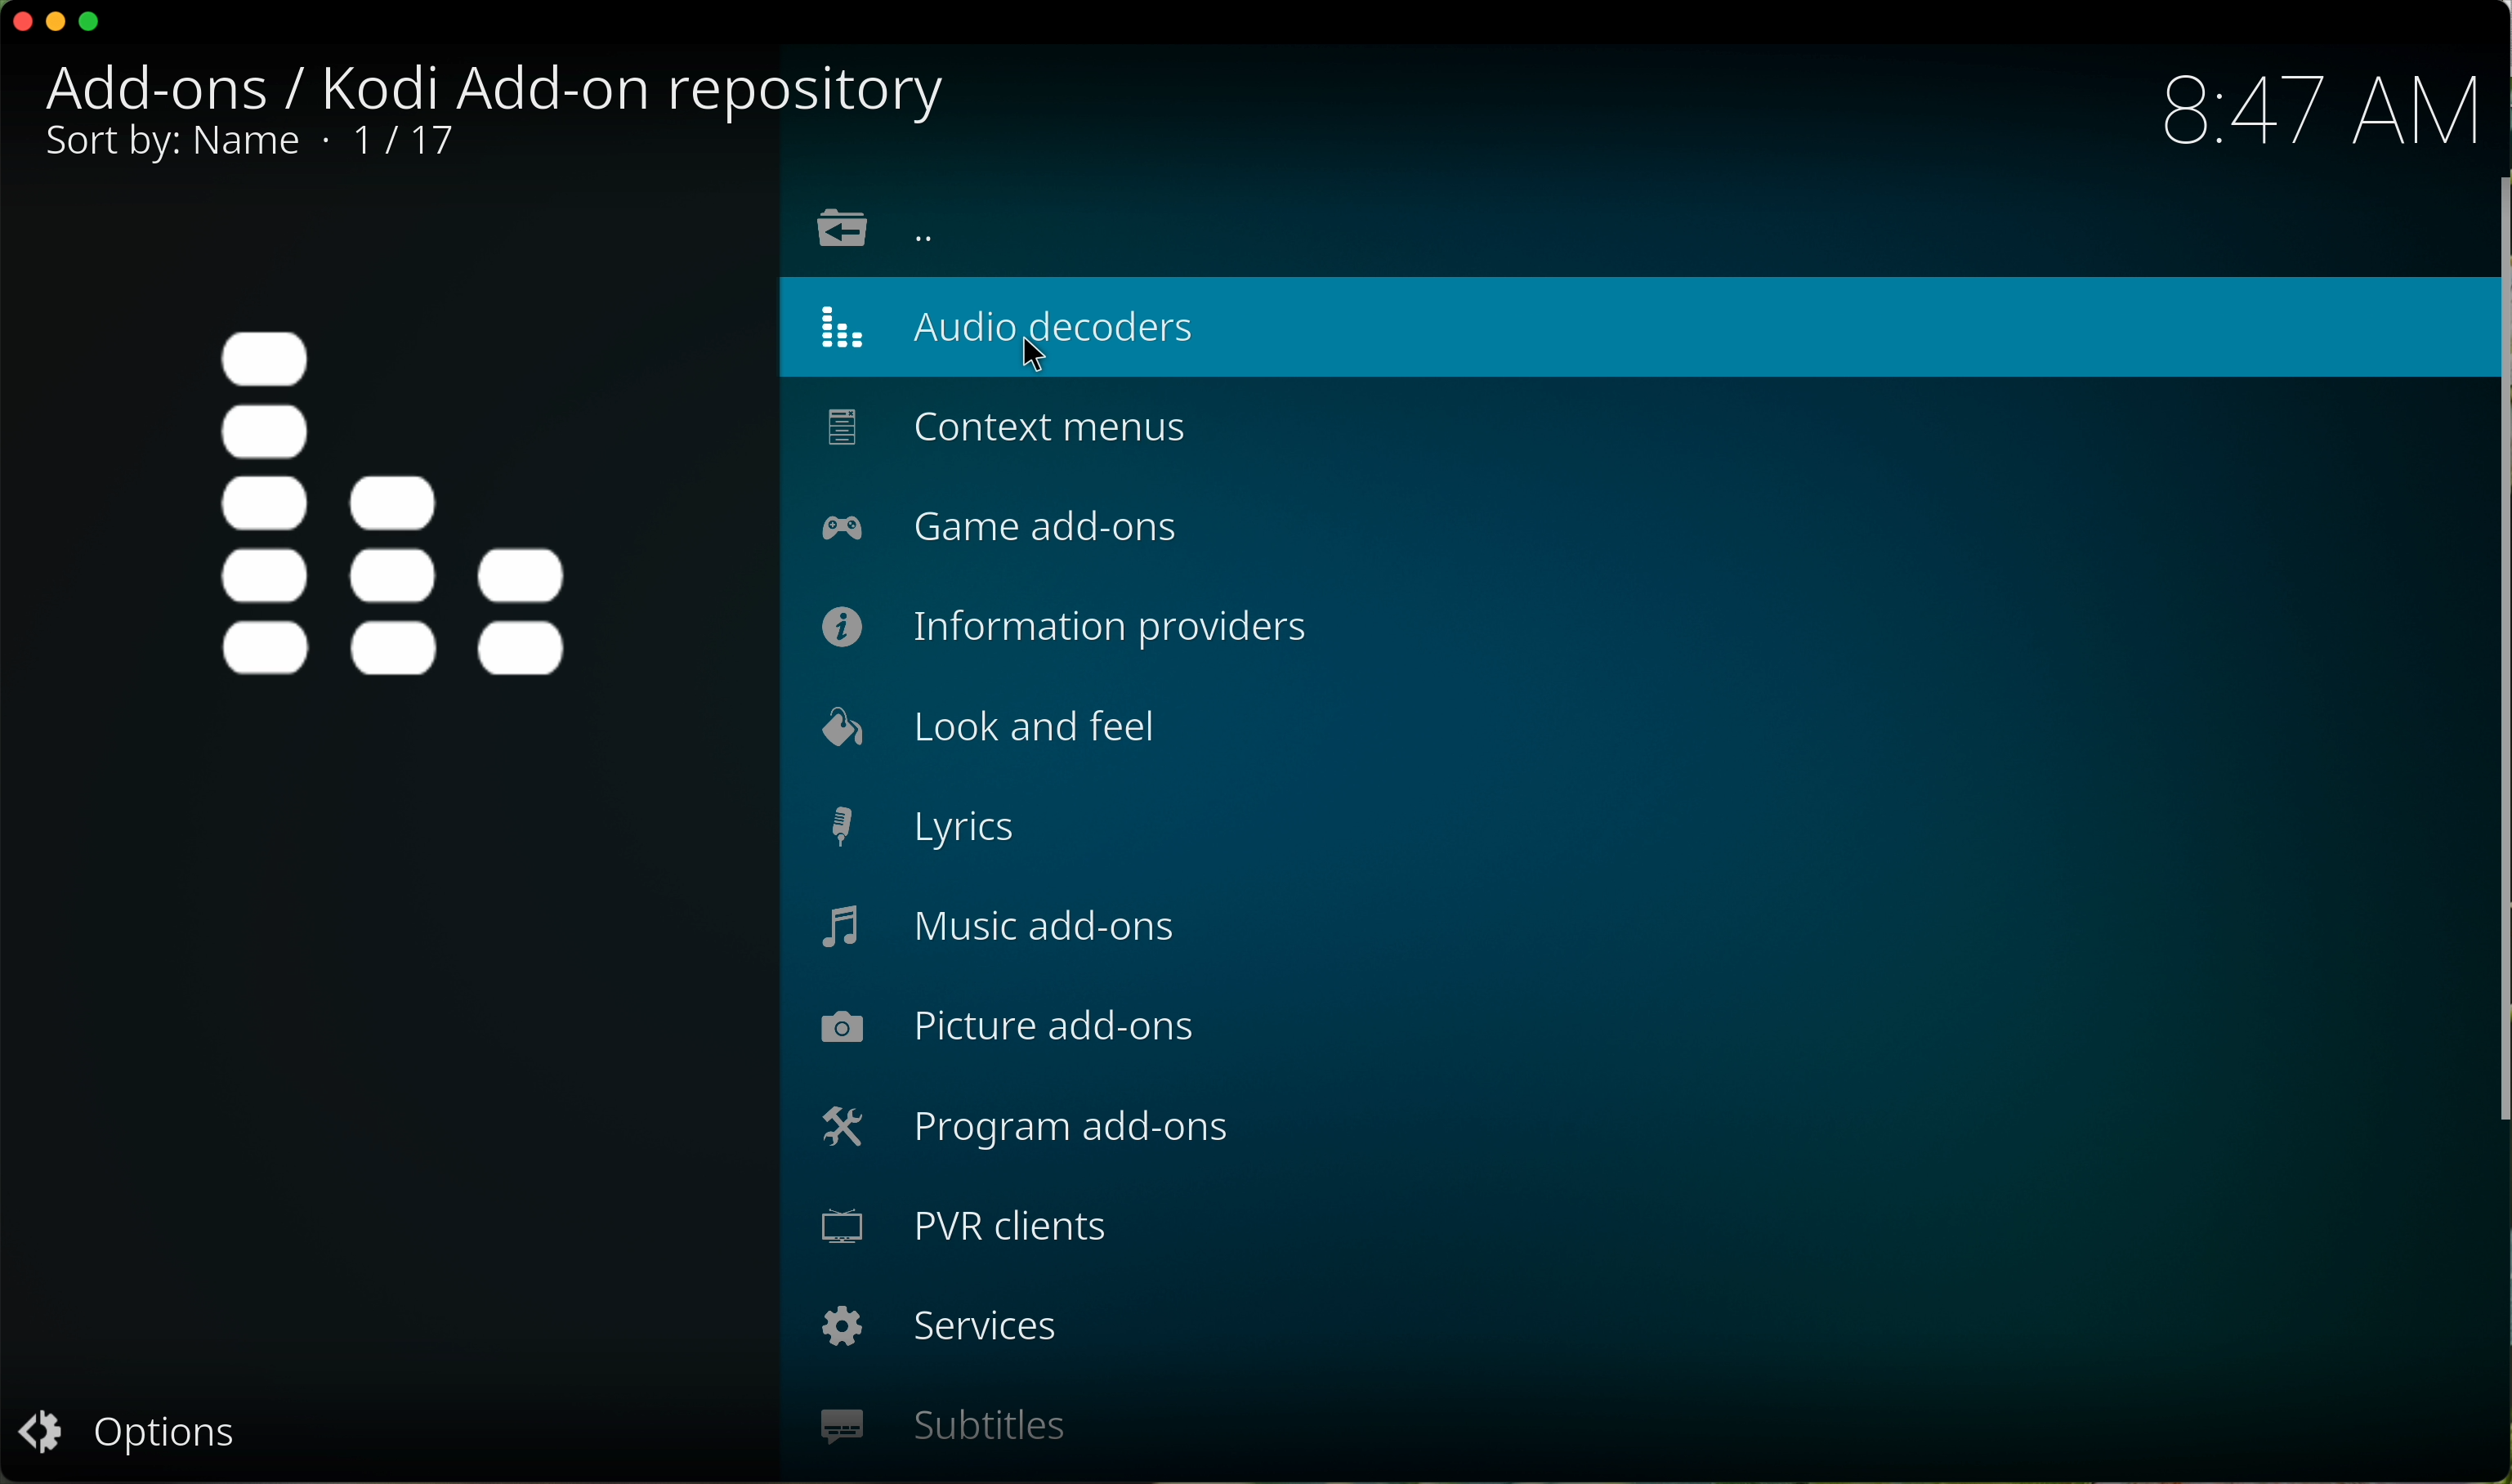 Image resolution: width=2512 pixels, height=1484 pixels. What do you see at coordinates (399, 504) in the screenshot?
I see `icon audio decoders` at bounding box center [399, 504].